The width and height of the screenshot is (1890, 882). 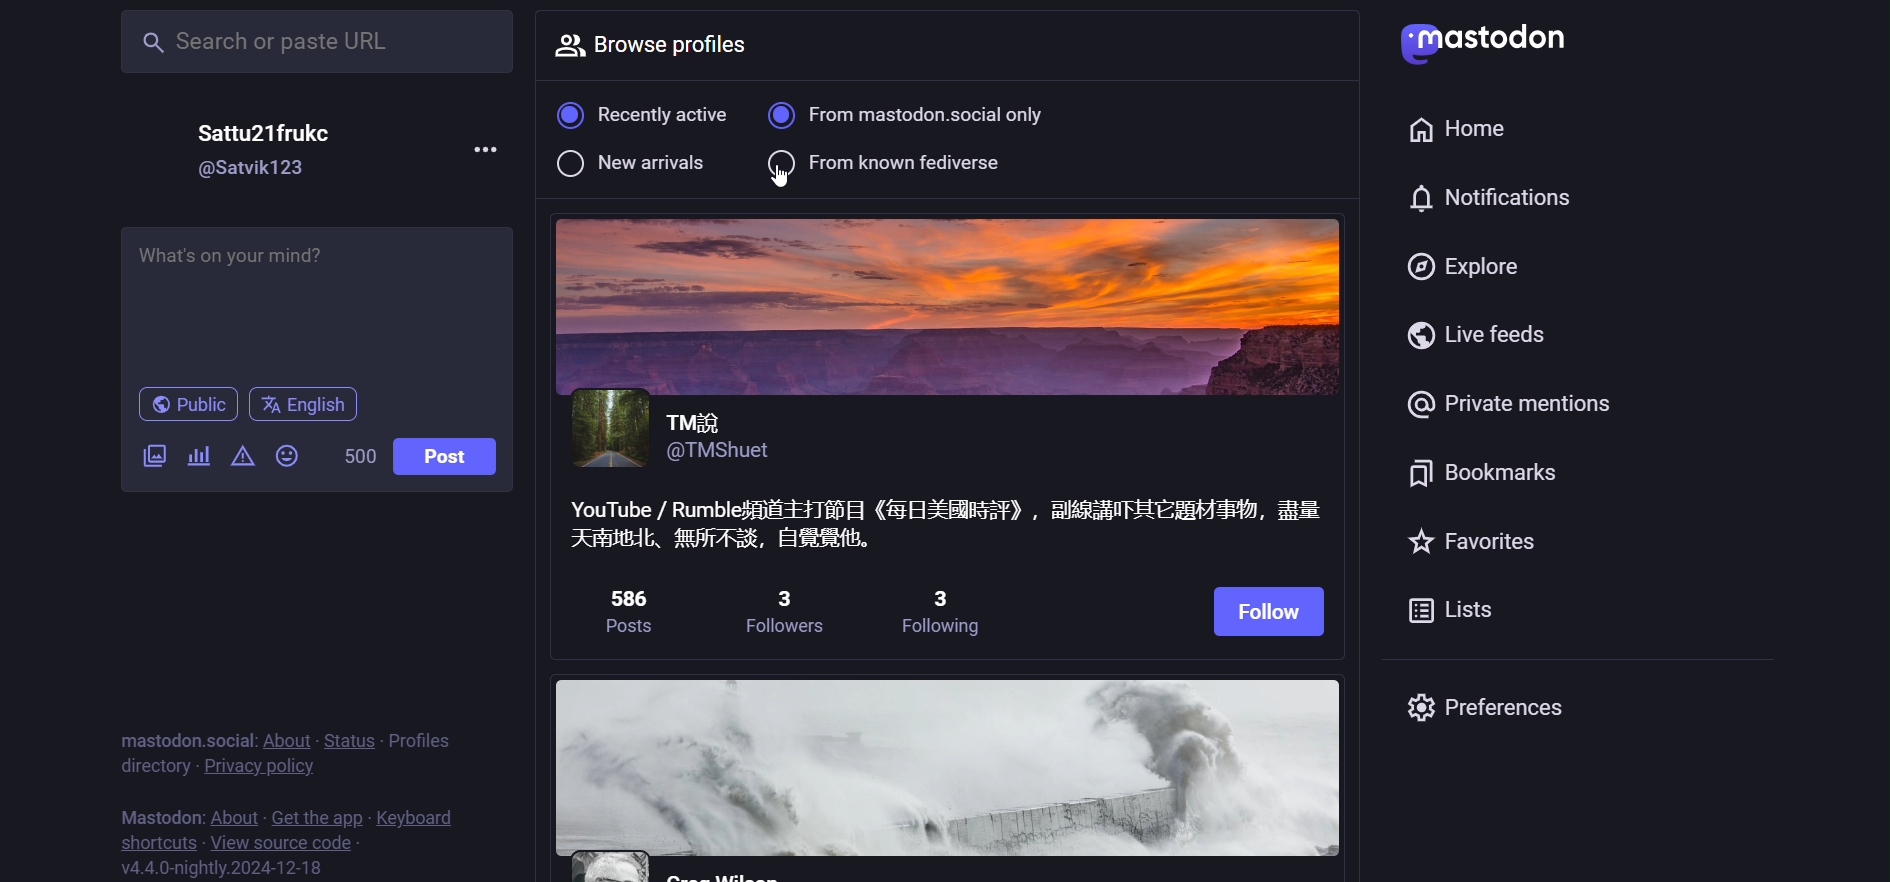 What do you see at coordinates (493, 149) in the screenshot?
I see `more` at bounding box center [493, 149].